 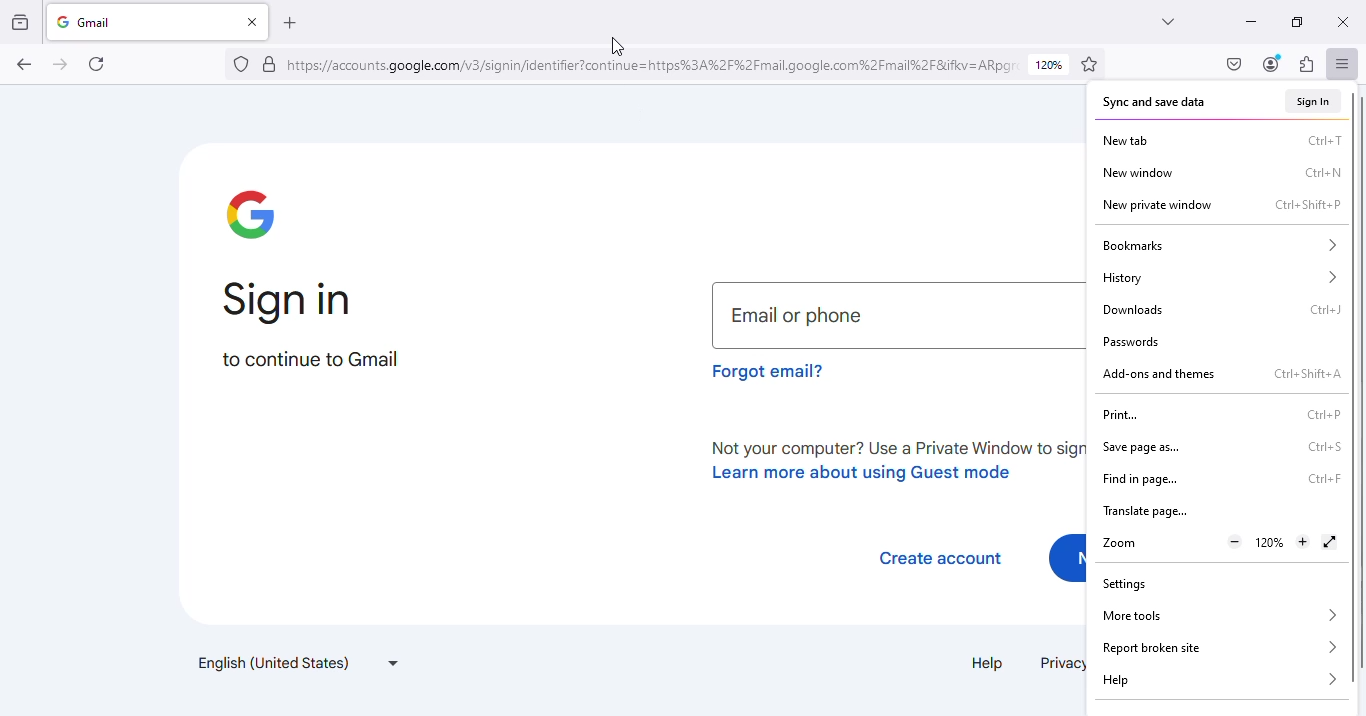 What do you see at coordinates (1131, 342) in the screenshot?
I see `passwords` at bounding box center [1131, 342].